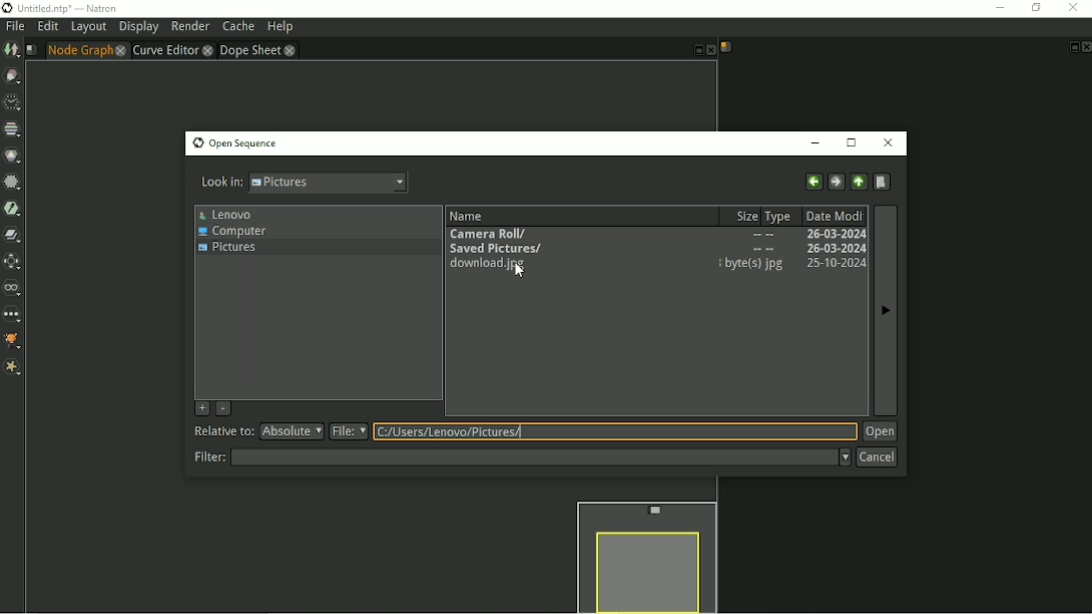  Describe the element at coordinates (726, 47) in the screenshot. I see `Script name` at that location.